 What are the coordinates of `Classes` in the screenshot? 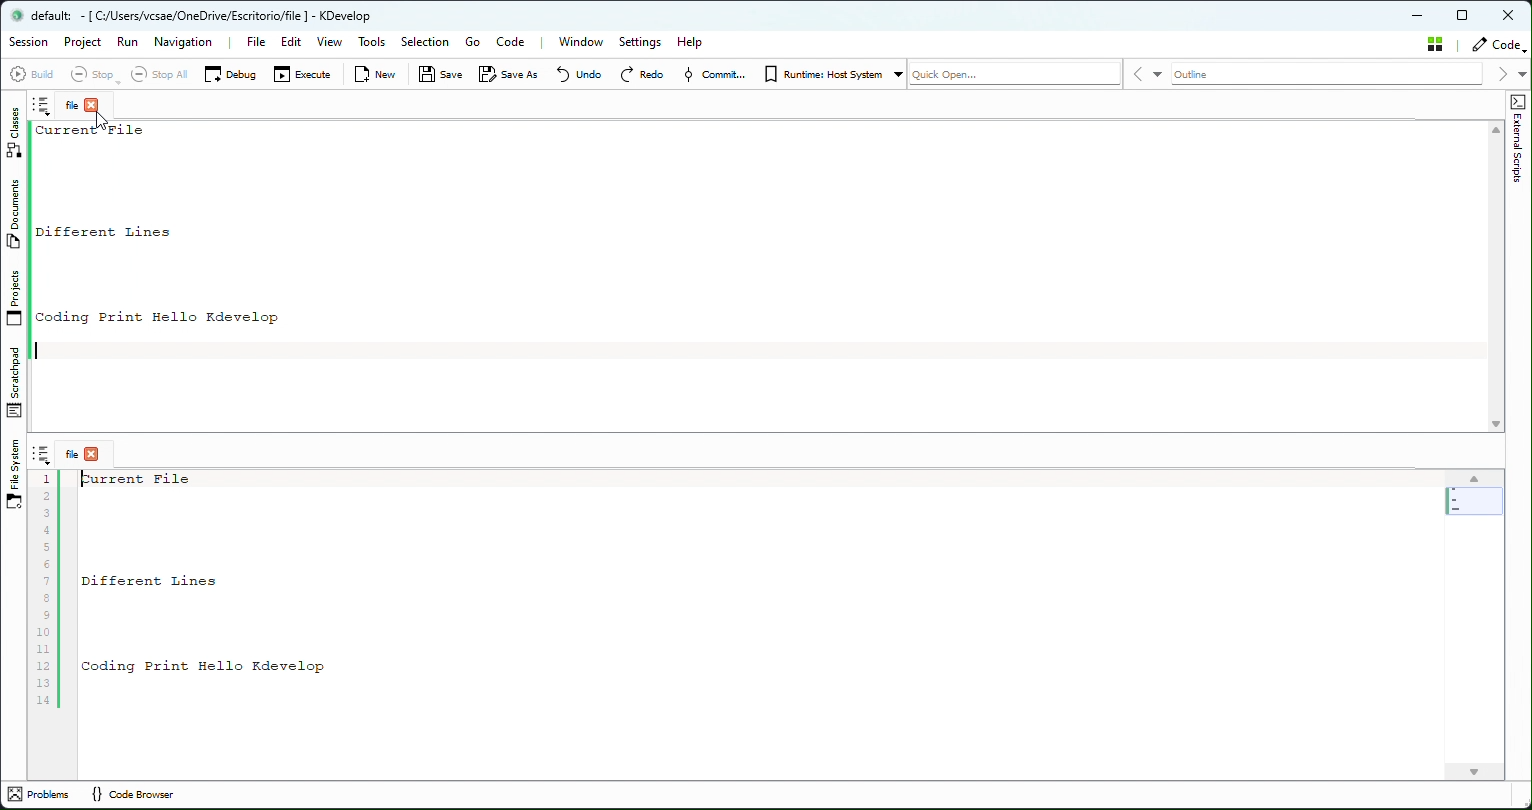 It's located at (12, 134).